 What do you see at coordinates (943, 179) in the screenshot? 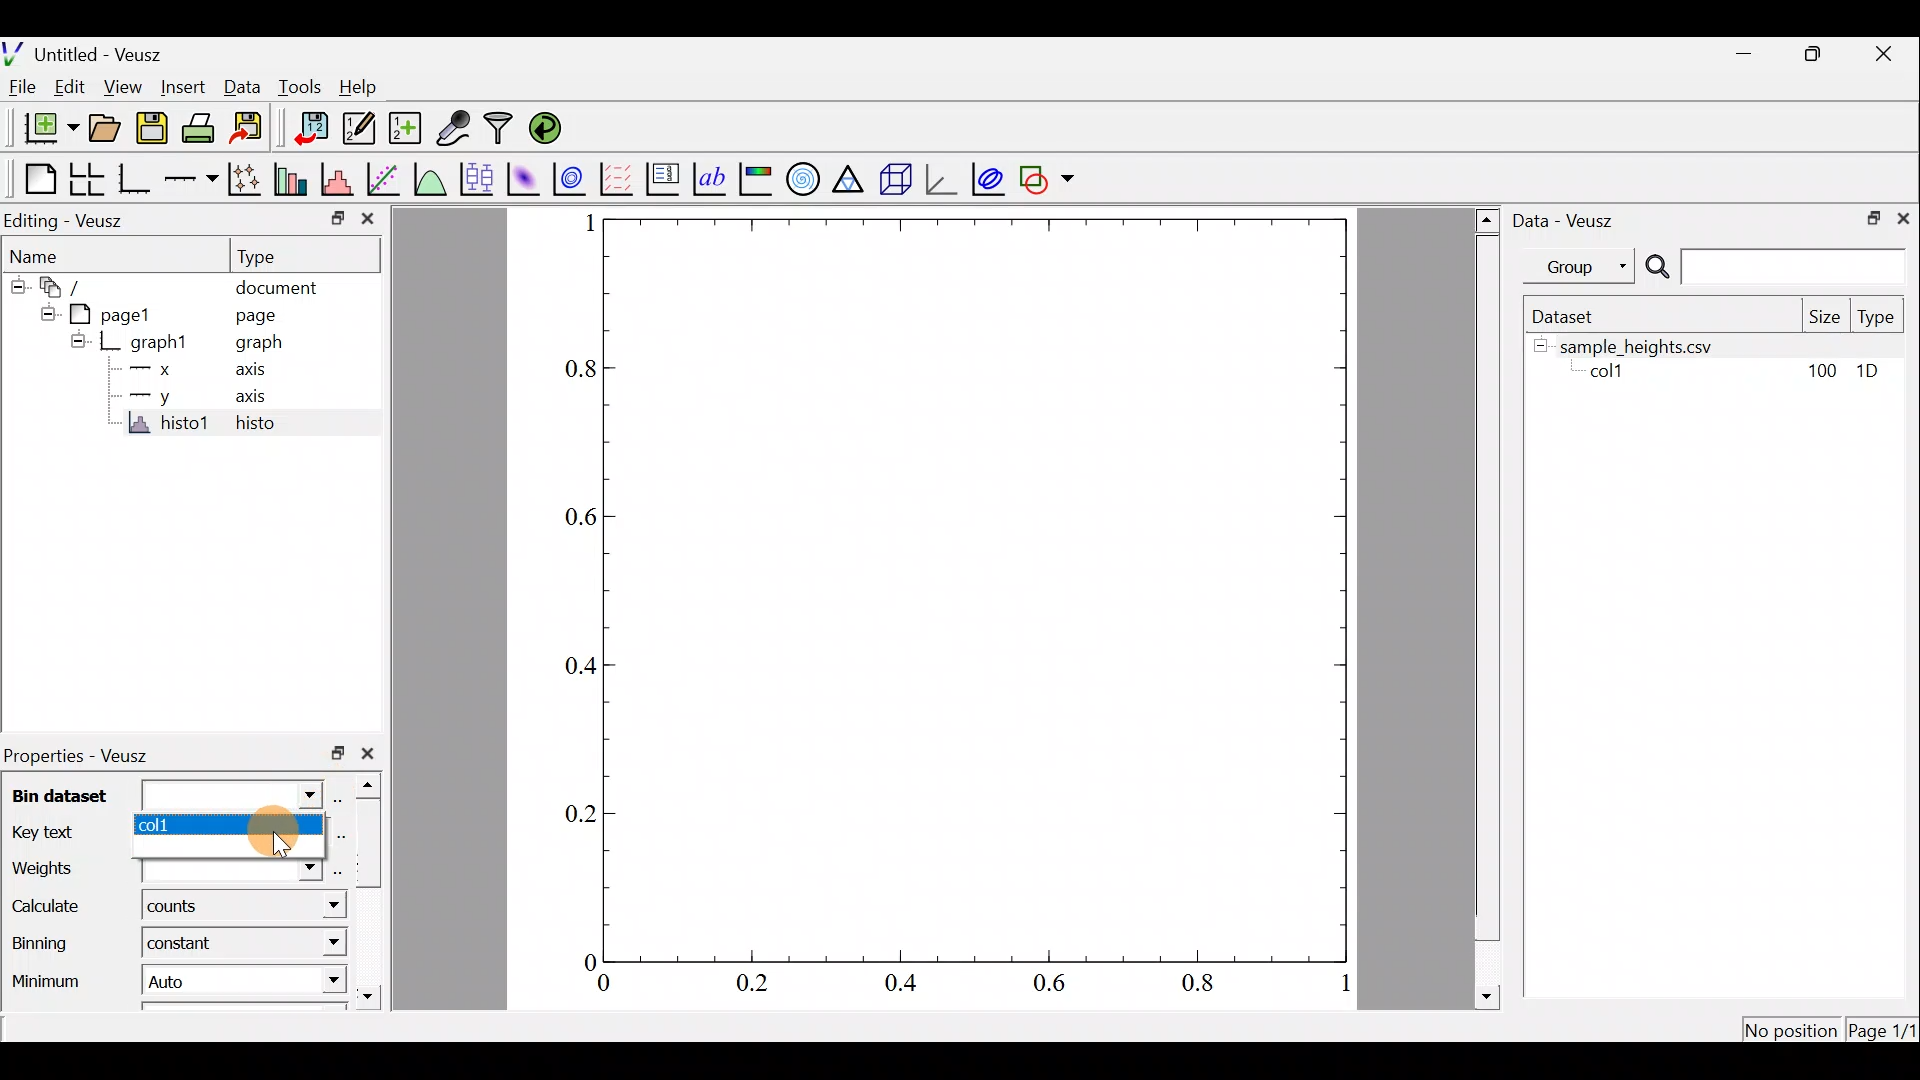
I see `3d graph` at bounding box center [943, 179].